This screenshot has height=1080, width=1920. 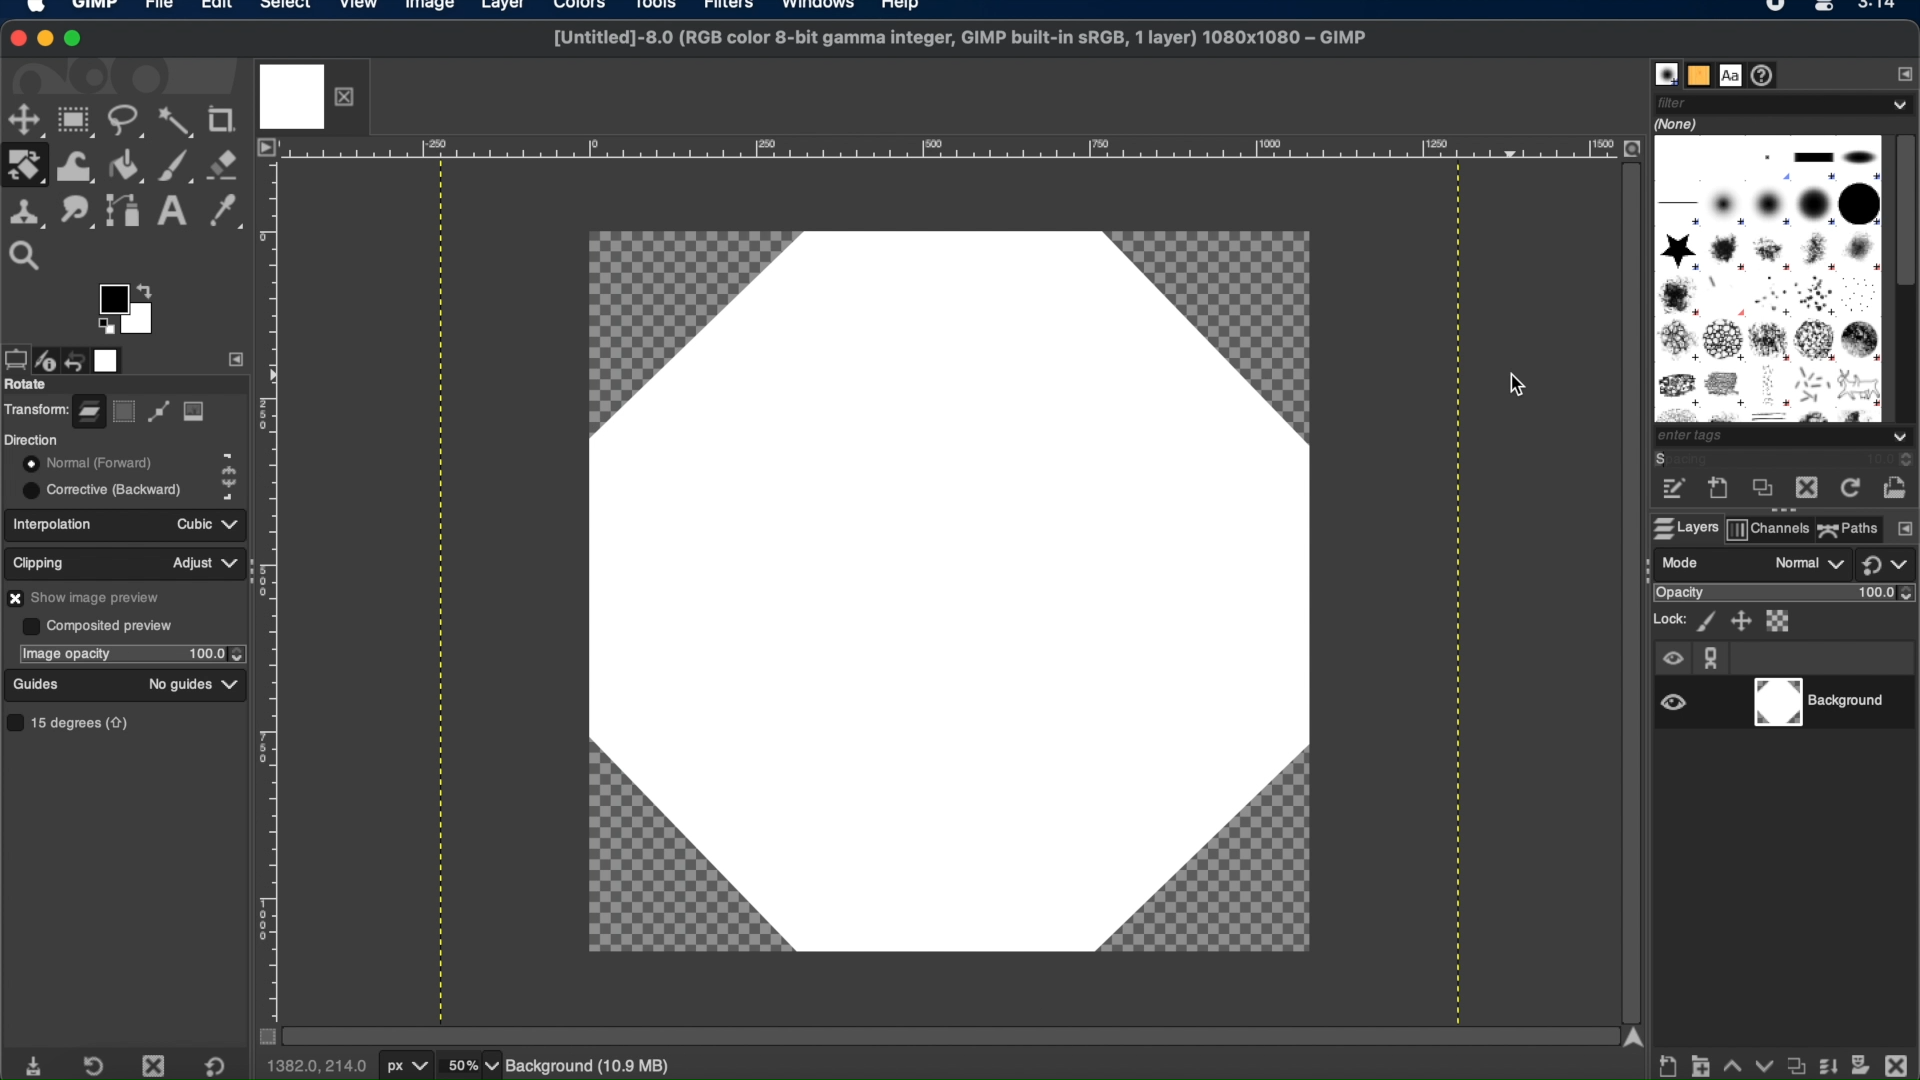 I want to click on clone tool, so click(x=26, y=210).